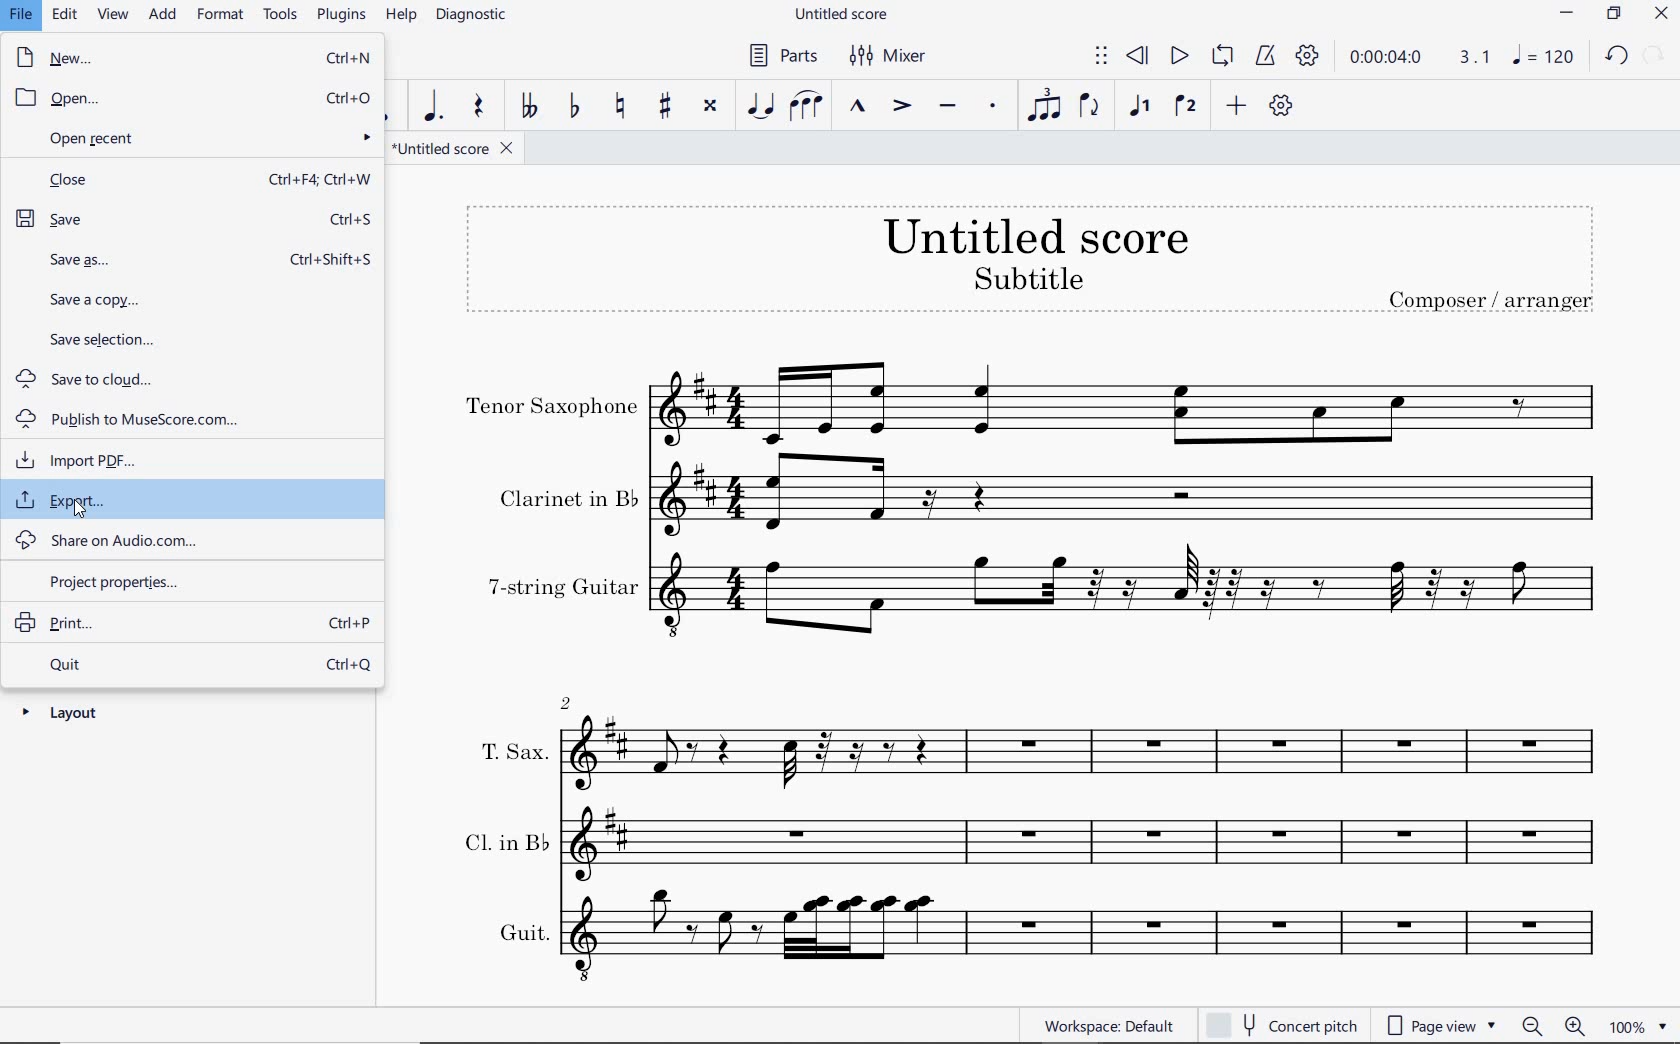 This screenshot has width=1680, height=1044. Describe the element at coordinates (1279, 105) in the screenshot. I see `CUSTOMIZE TOOLBAR` at that location.